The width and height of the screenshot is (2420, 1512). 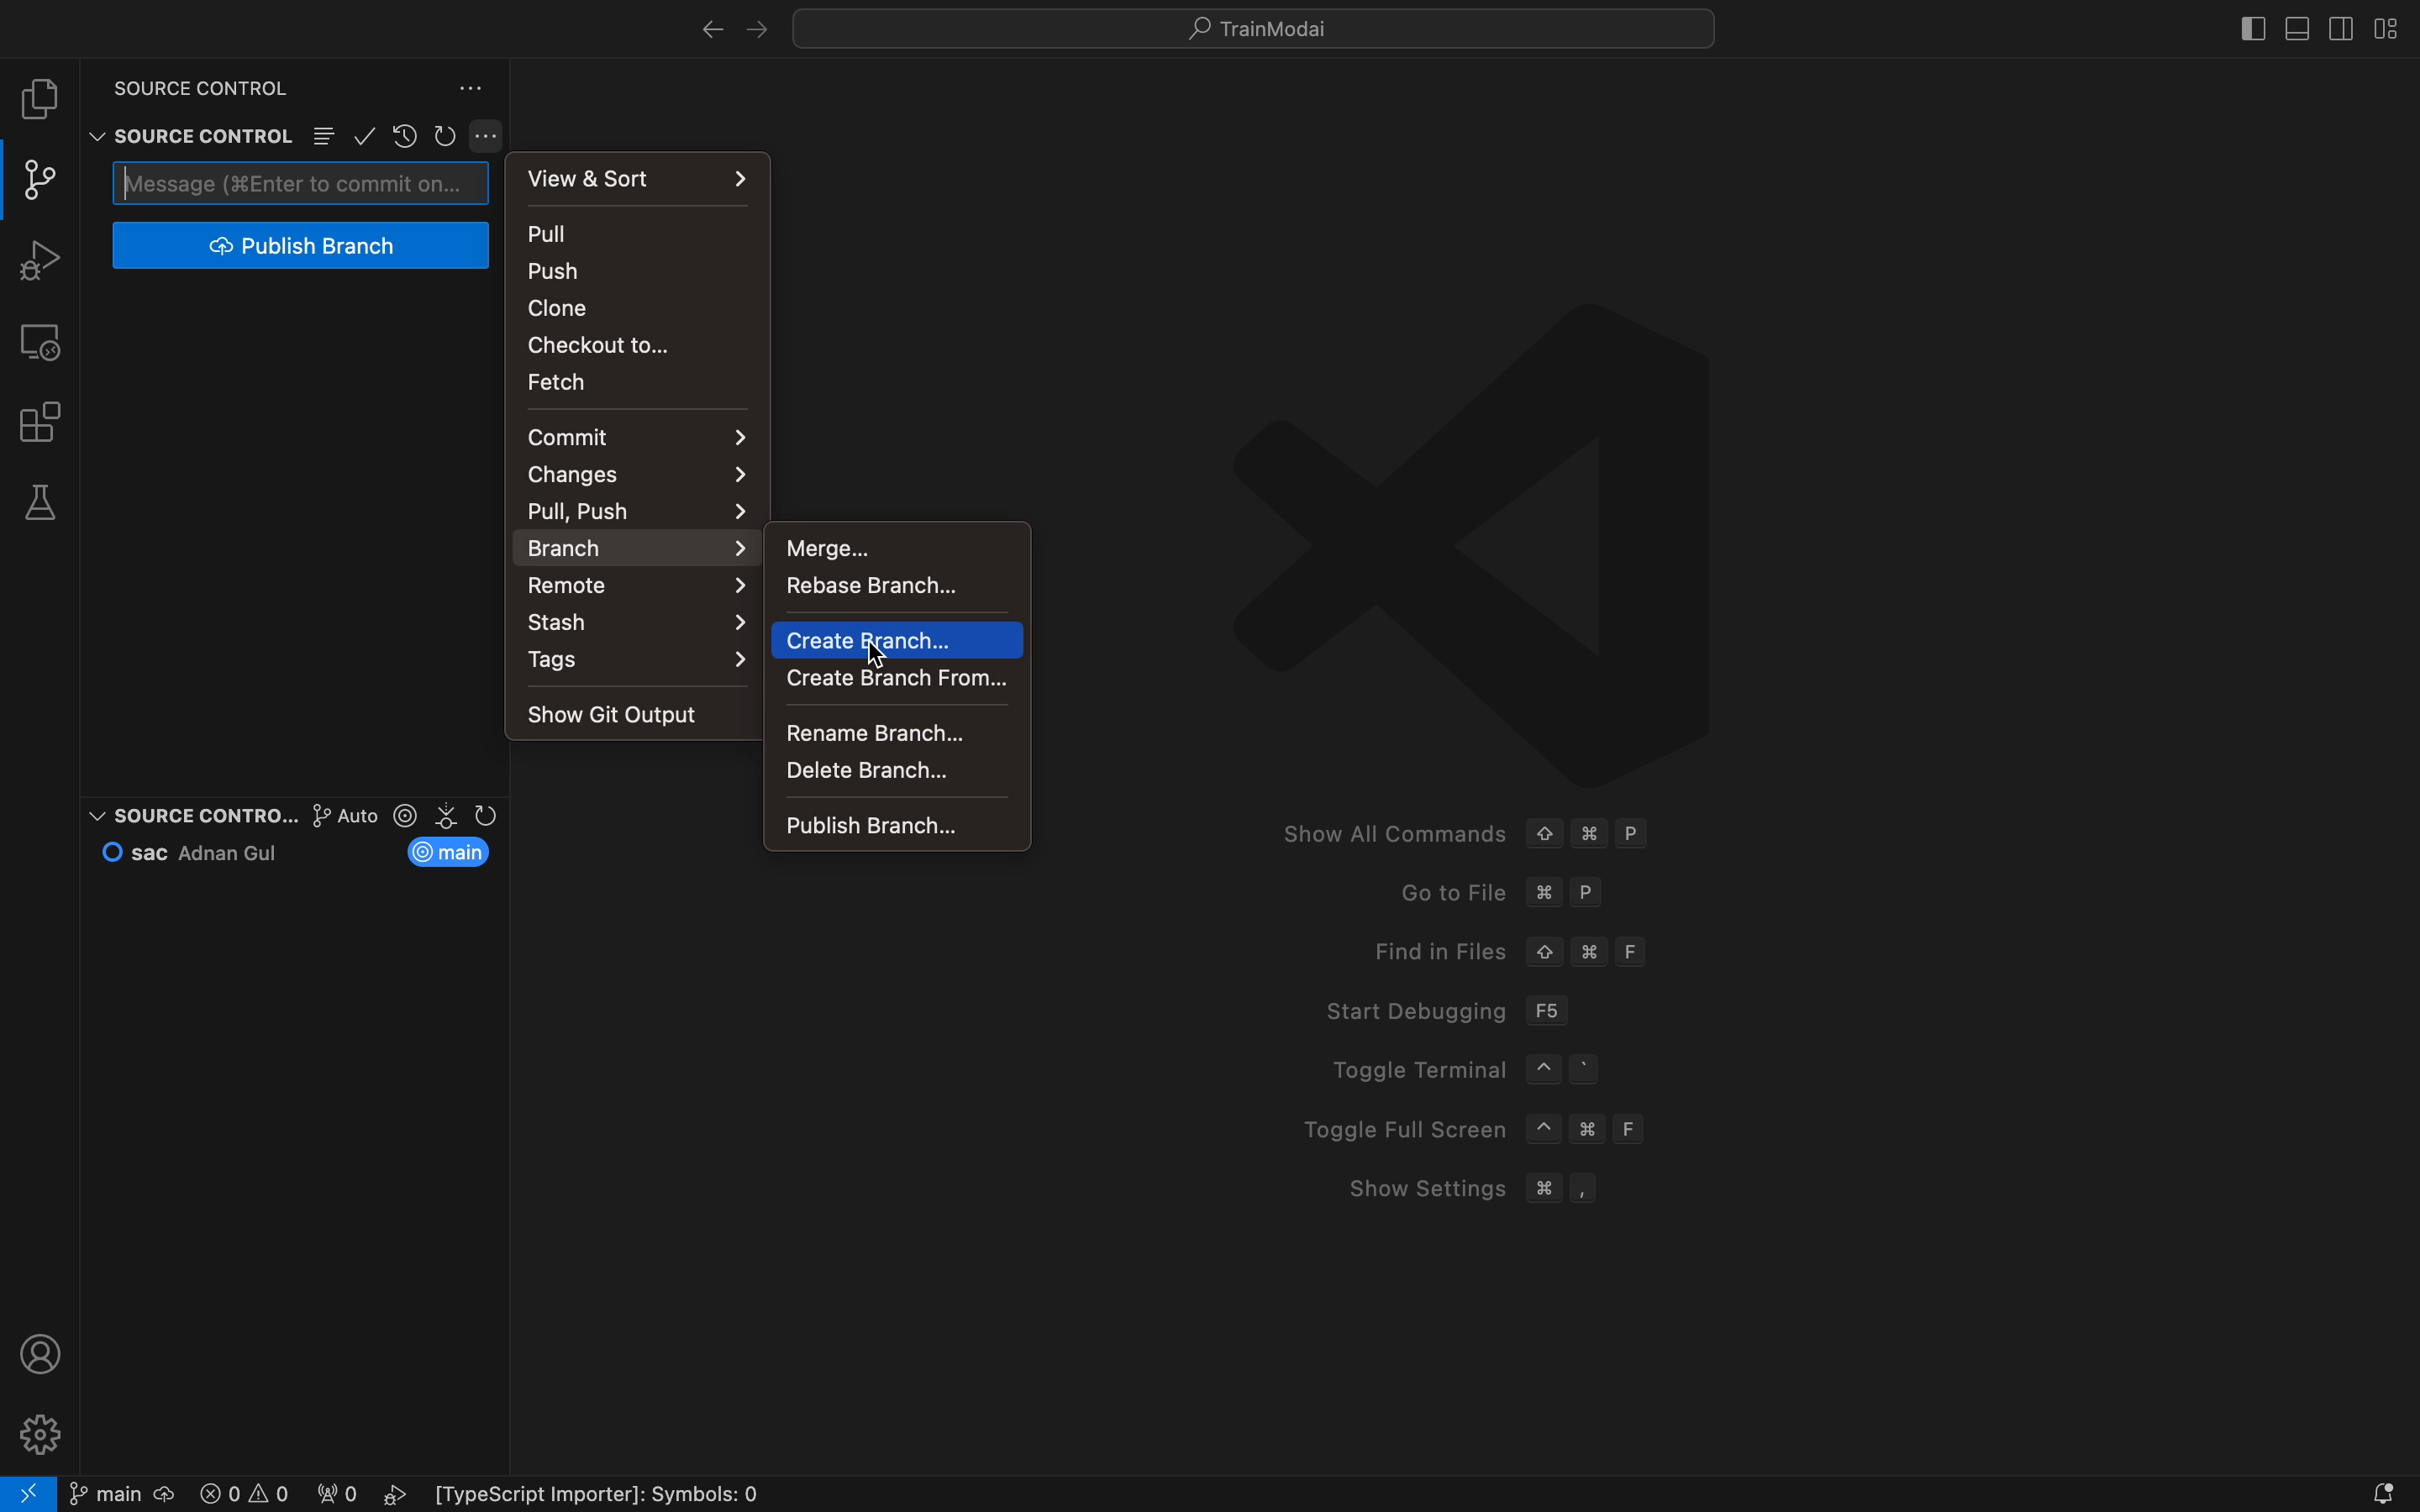 What do you see at coordinates (890, 593) in the screenshot?
I see `rebase` at bounding box center [890, 593].